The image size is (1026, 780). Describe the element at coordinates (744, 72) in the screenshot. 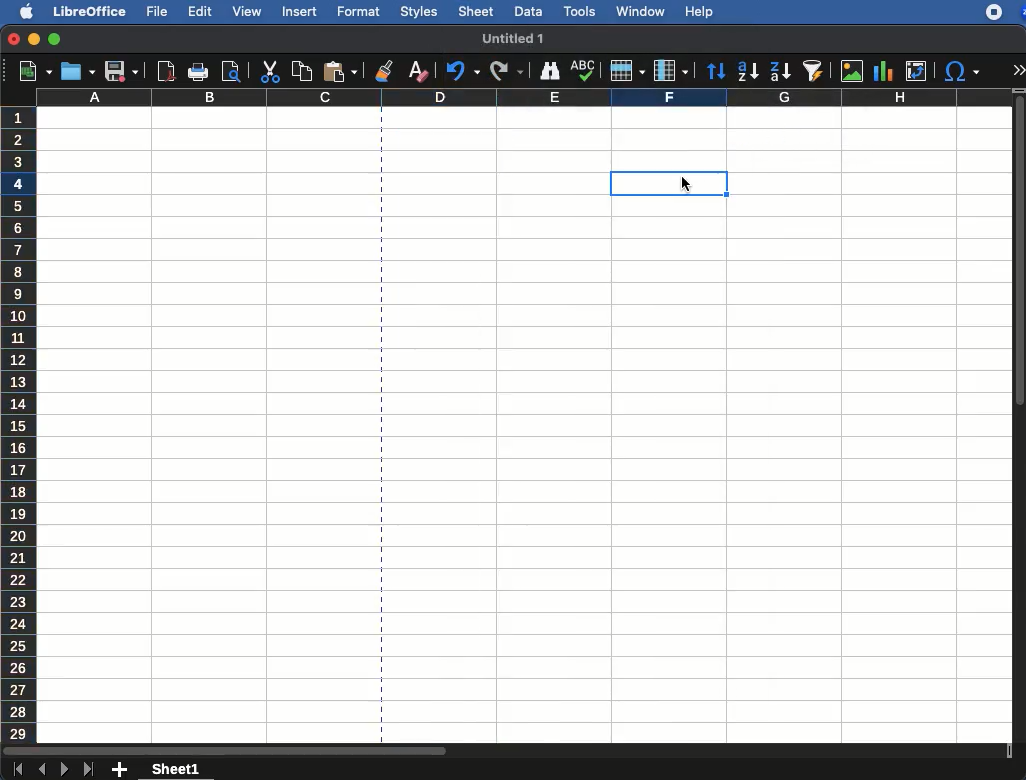

I see `ascending` at that location.